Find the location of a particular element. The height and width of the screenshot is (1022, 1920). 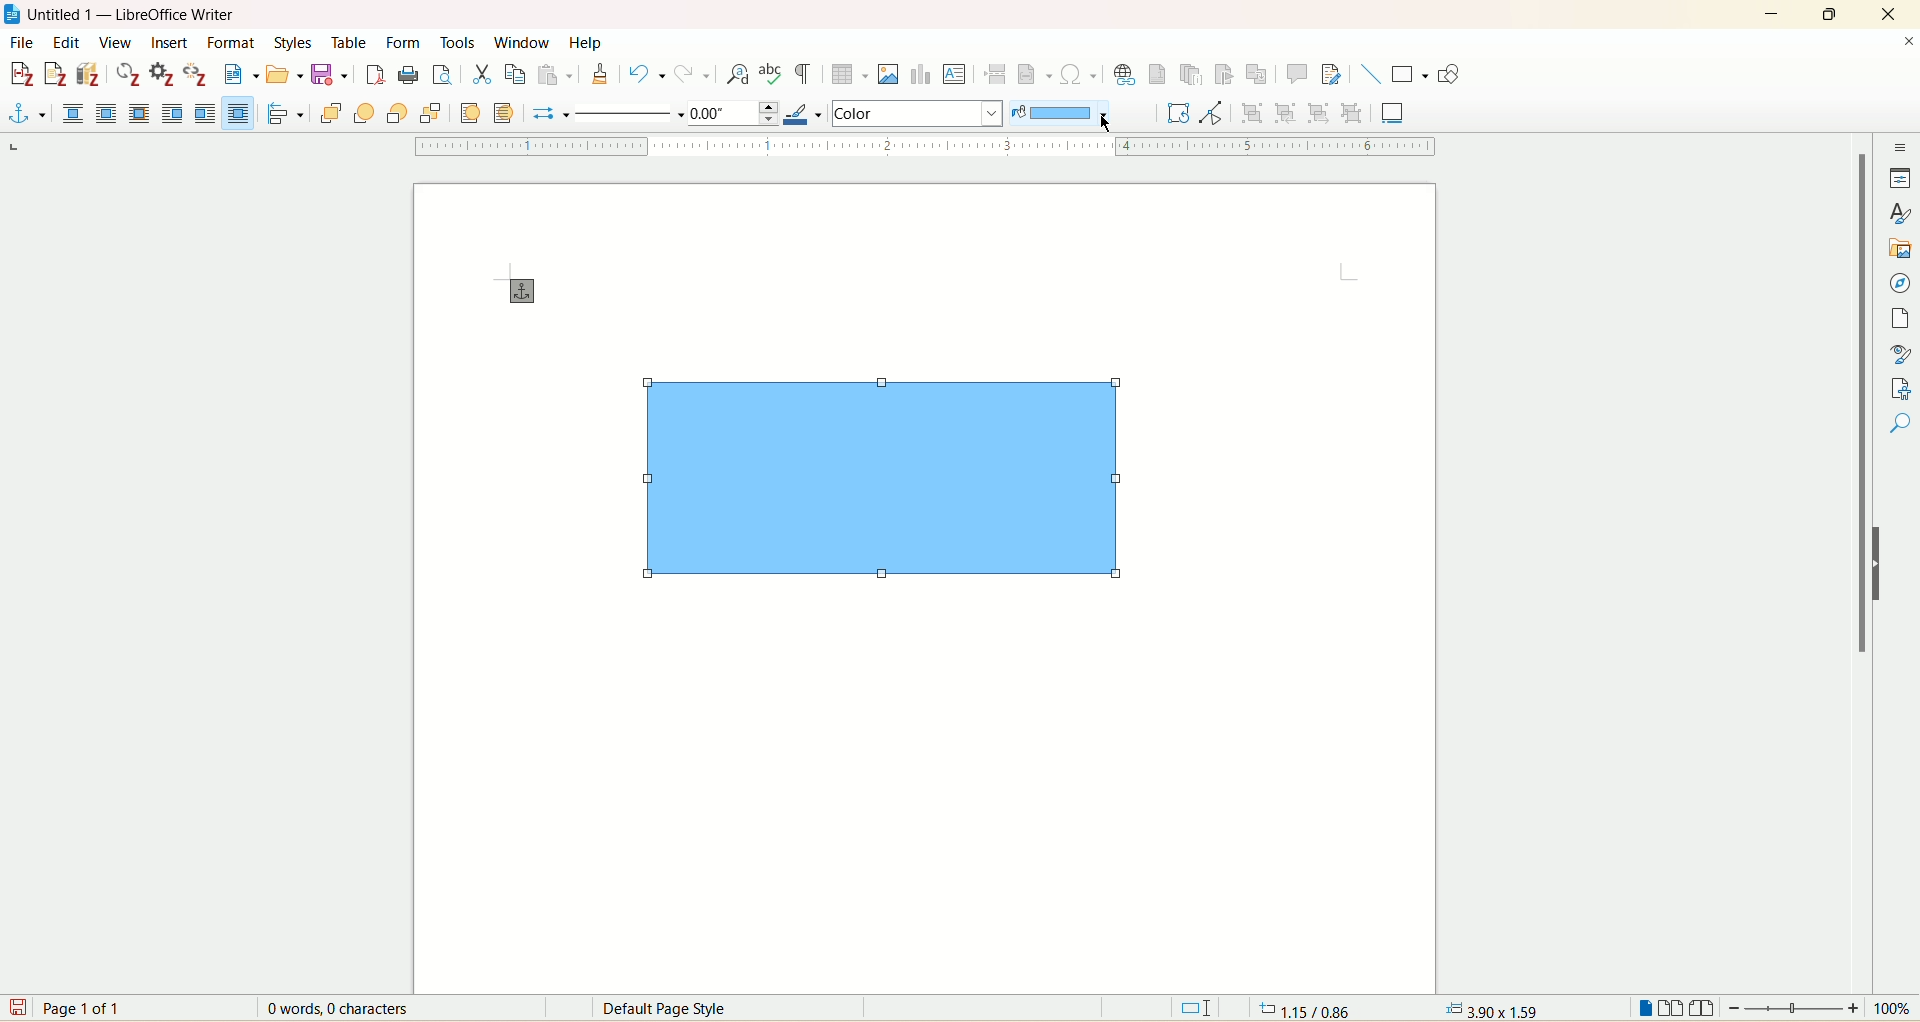

mark formatting is located at coordinates (807, 77).